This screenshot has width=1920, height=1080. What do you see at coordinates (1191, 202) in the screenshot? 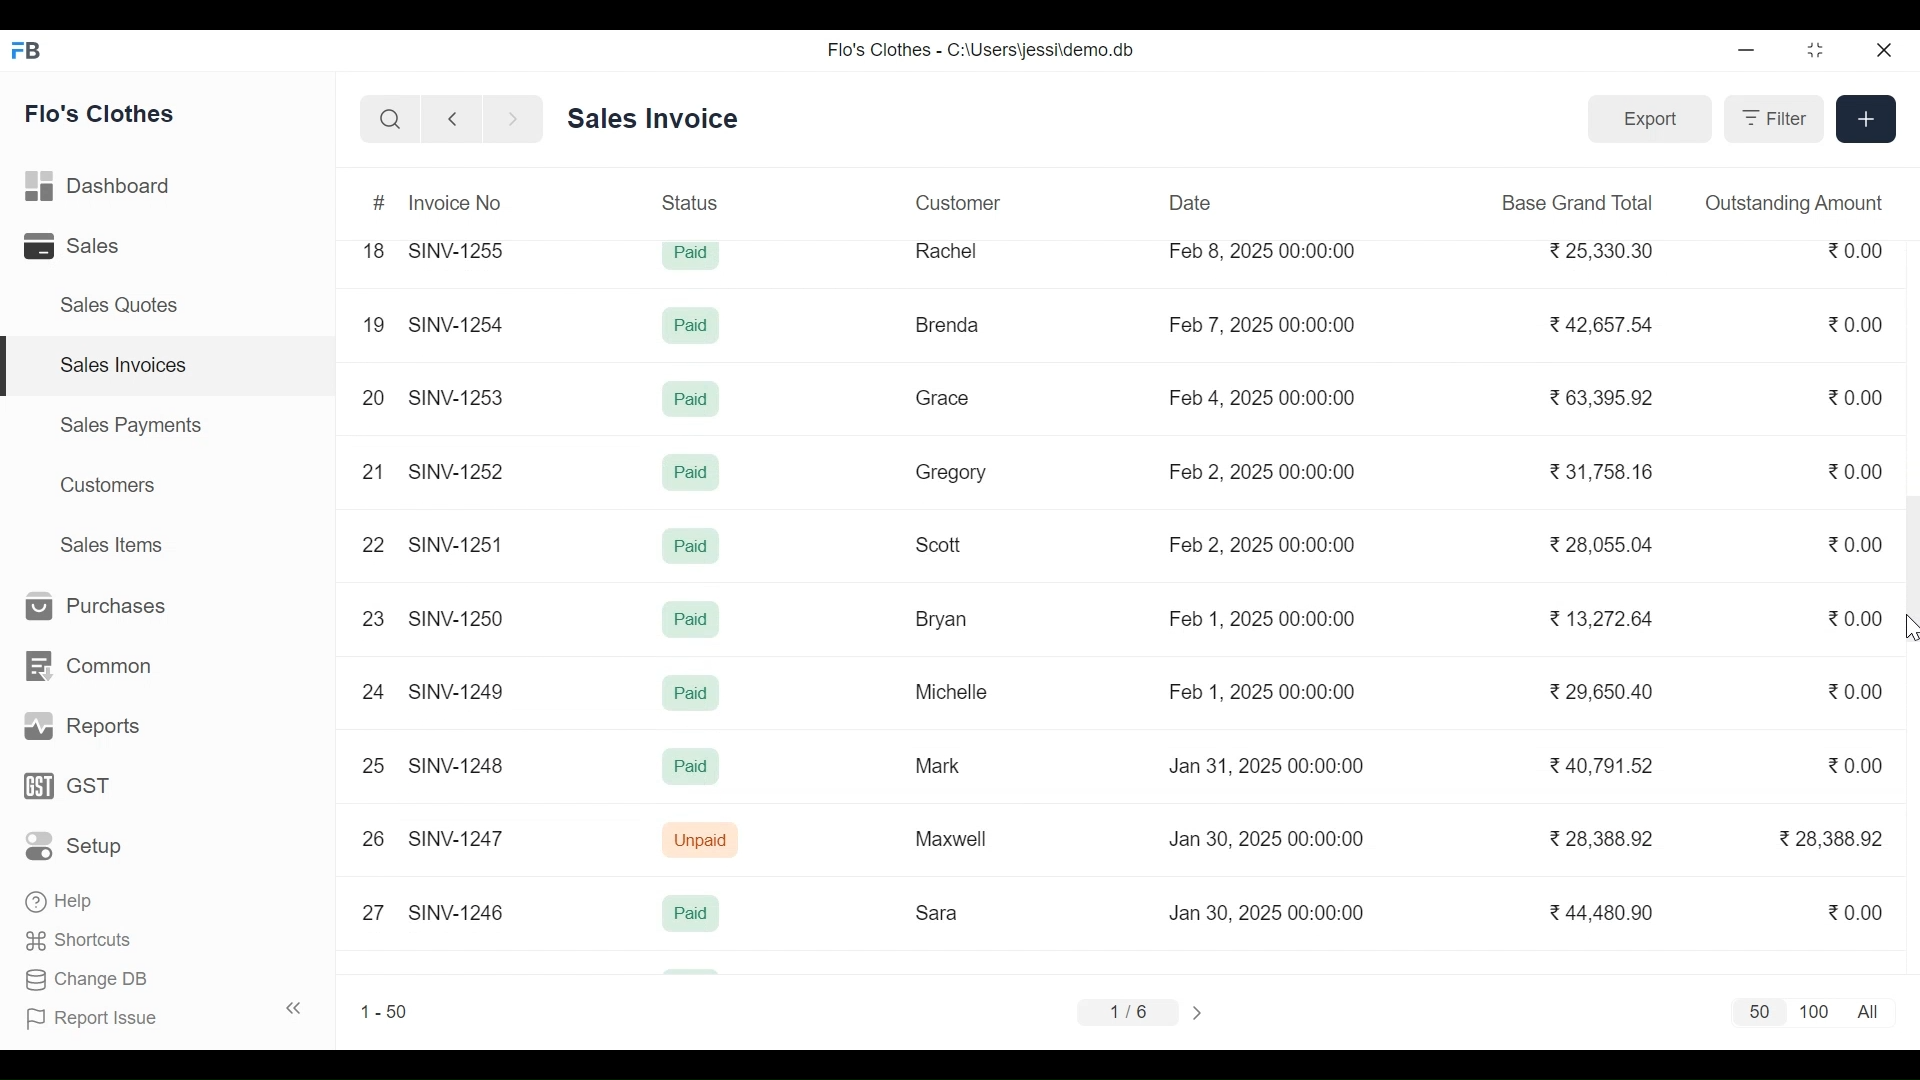
I see `Date` at bounding box center [1191, 202].